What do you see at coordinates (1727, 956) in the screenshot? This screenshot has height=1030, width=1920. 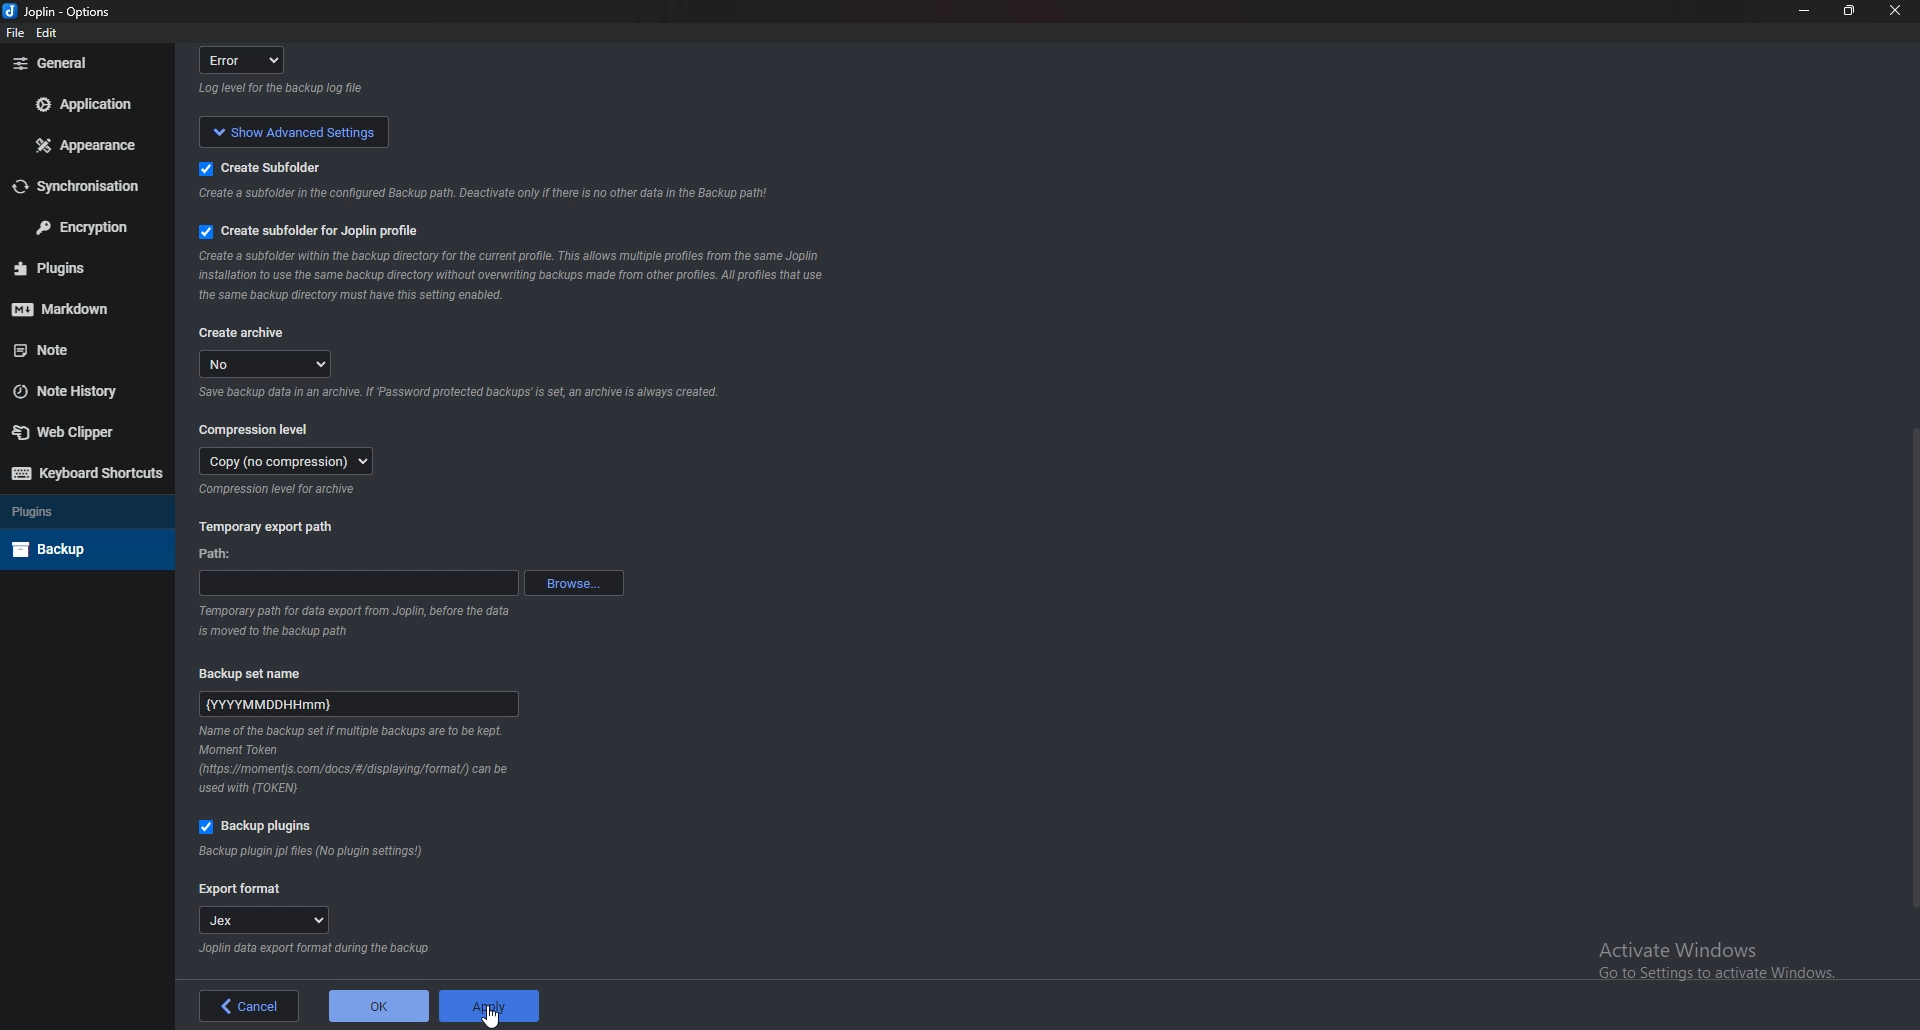 I see `activate windows` at bounding box center [1727, 956].